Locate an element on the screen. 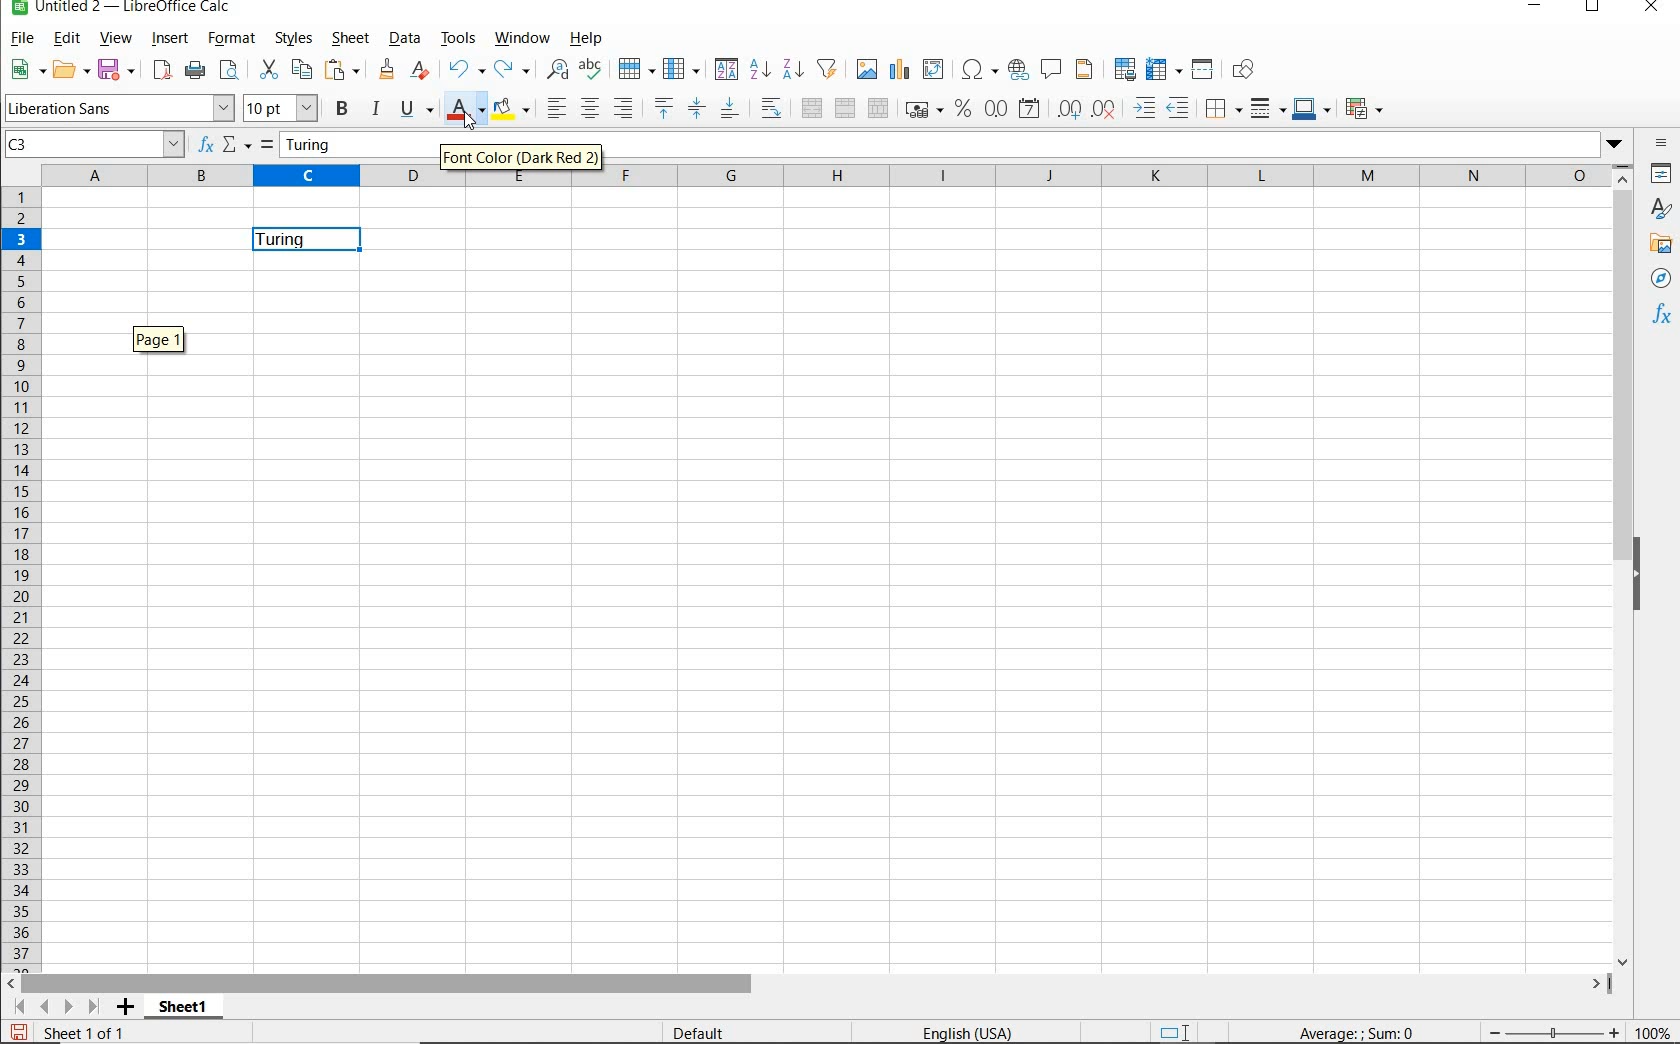 The height and width of the screenshot is (1044, 1680). CLEAR DIRECT FORMATTING is located at coordinates (416, 69).